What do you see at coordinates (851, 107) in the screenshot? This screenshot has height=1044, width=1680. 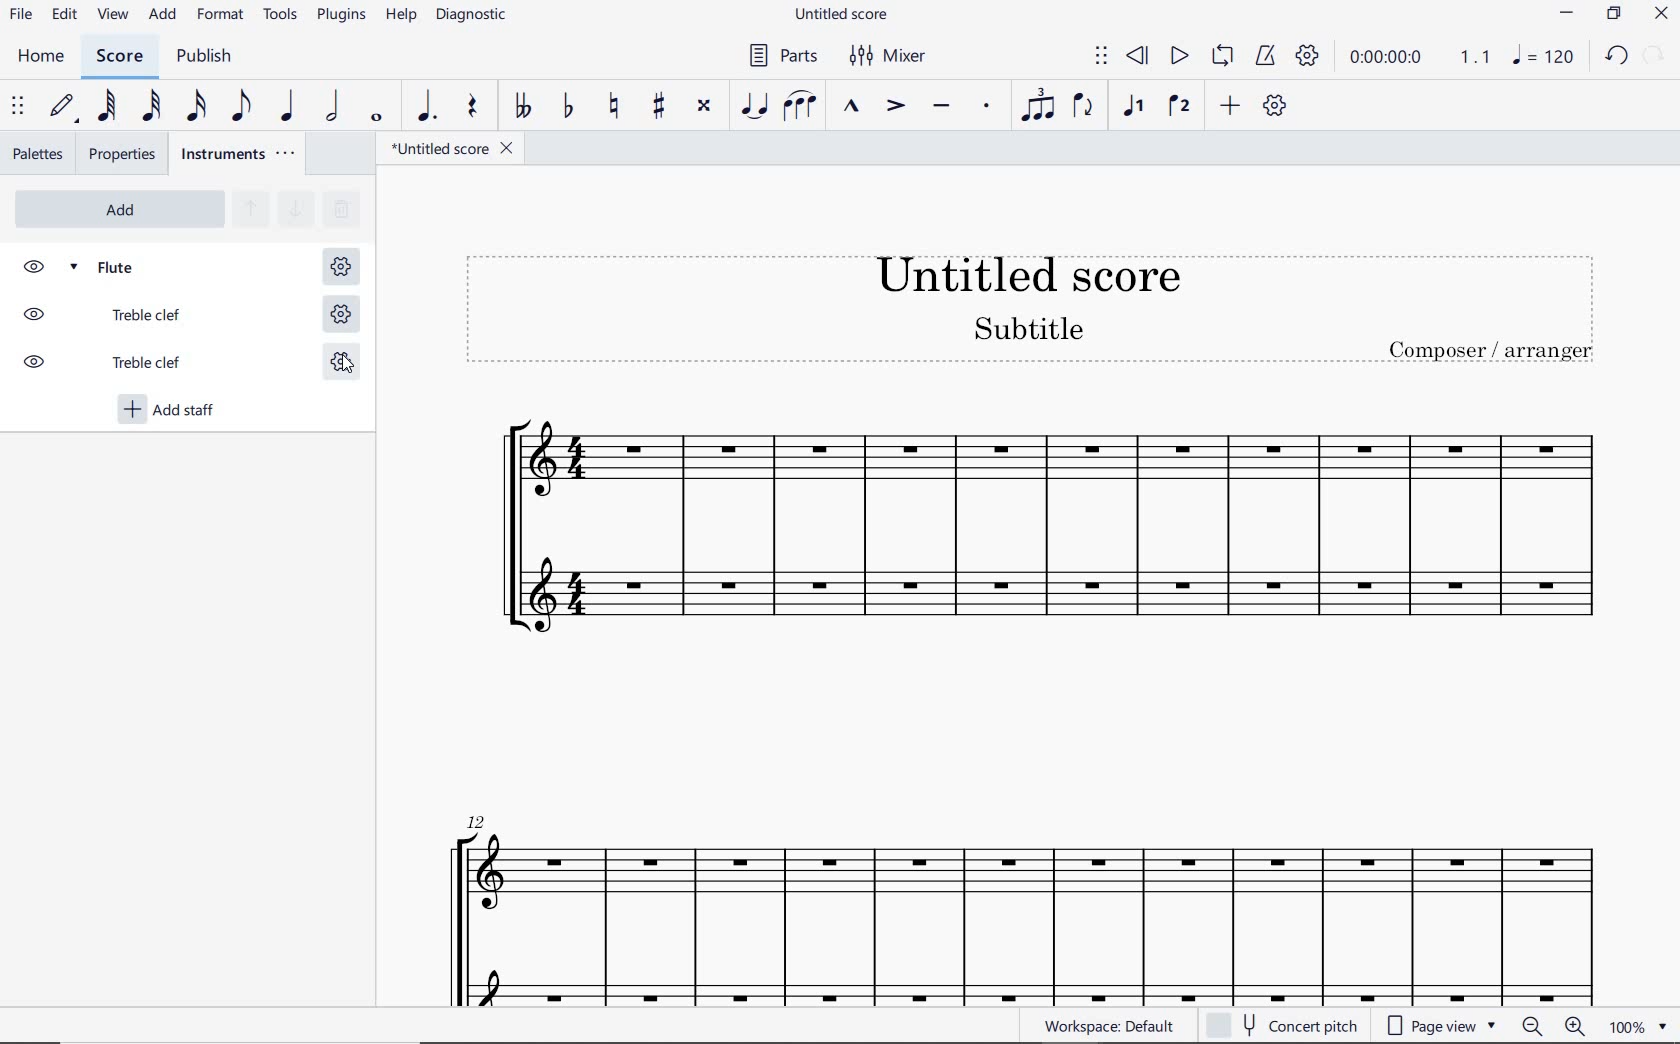 I see `MARCATO` at bounding box center [851, 107].